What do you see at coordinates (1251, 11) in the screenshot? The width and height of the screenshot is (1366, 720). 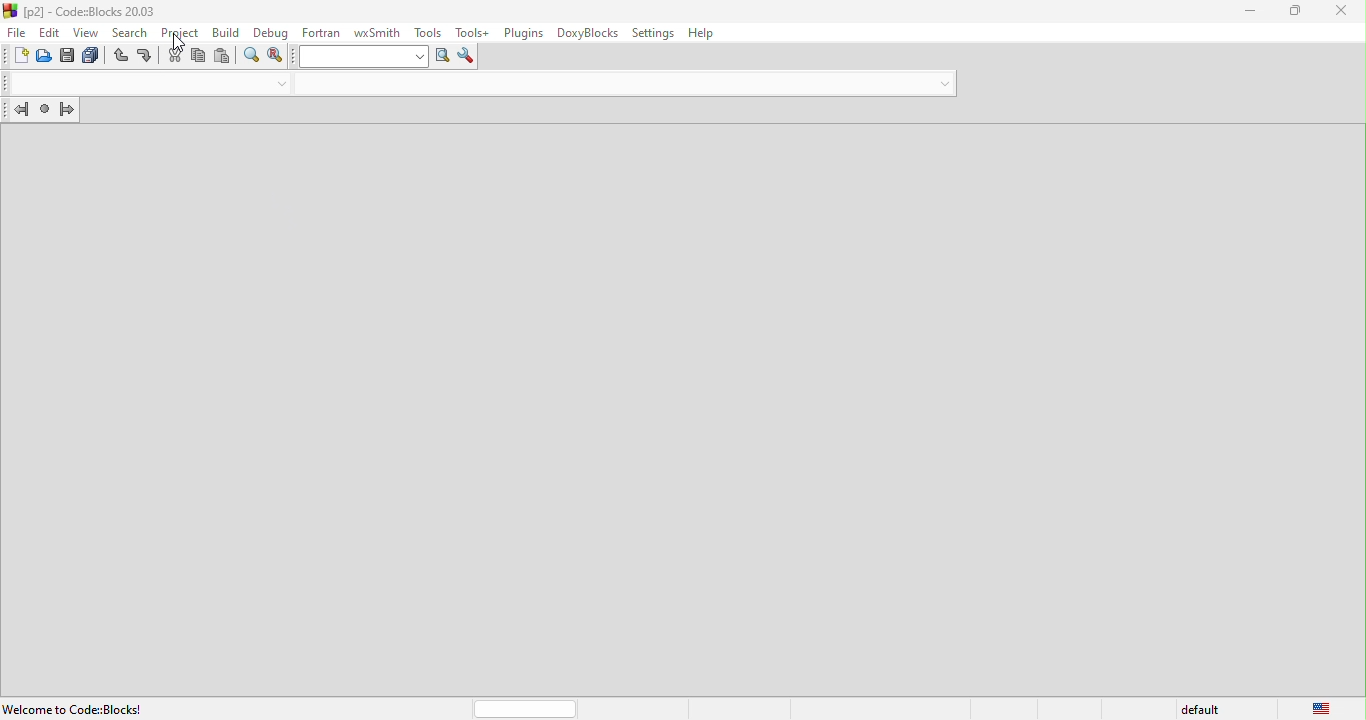 I see `minimize` at bounding box center [1251, 11].